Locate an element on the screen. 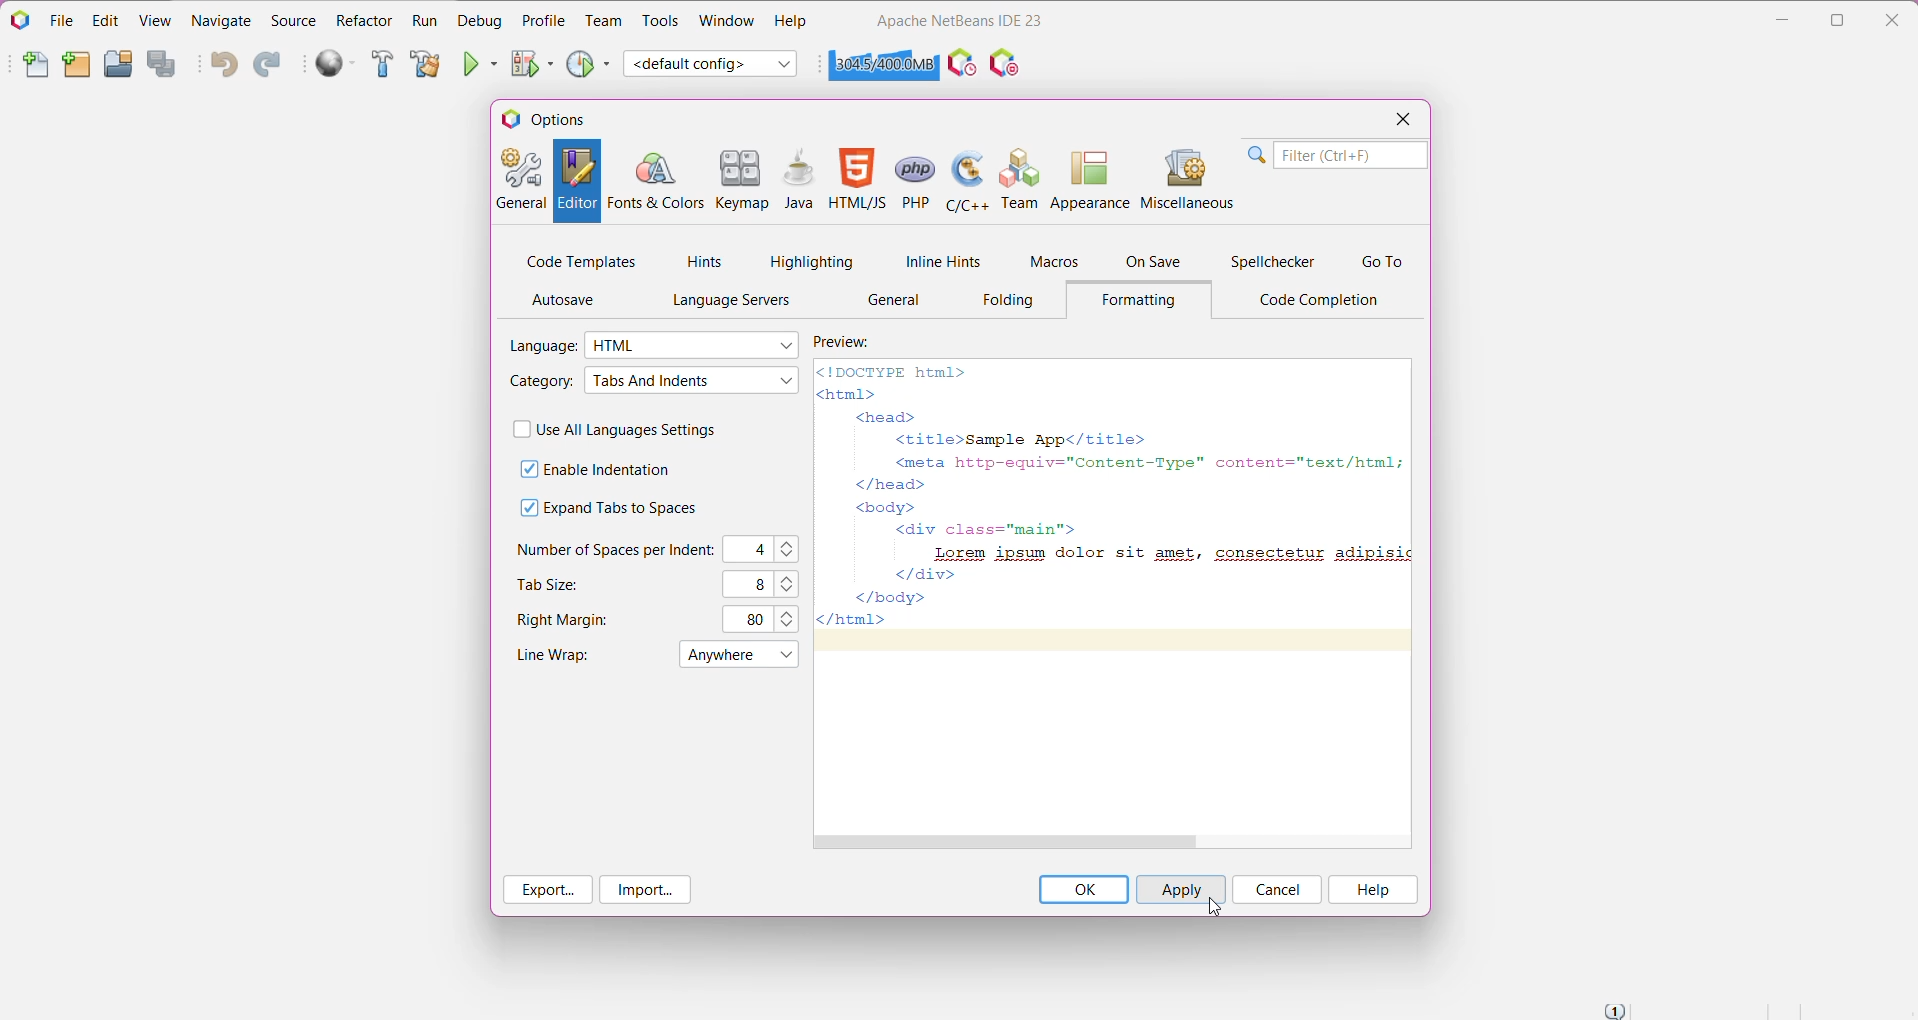  Highlighting is located at coordinates (812, 261).